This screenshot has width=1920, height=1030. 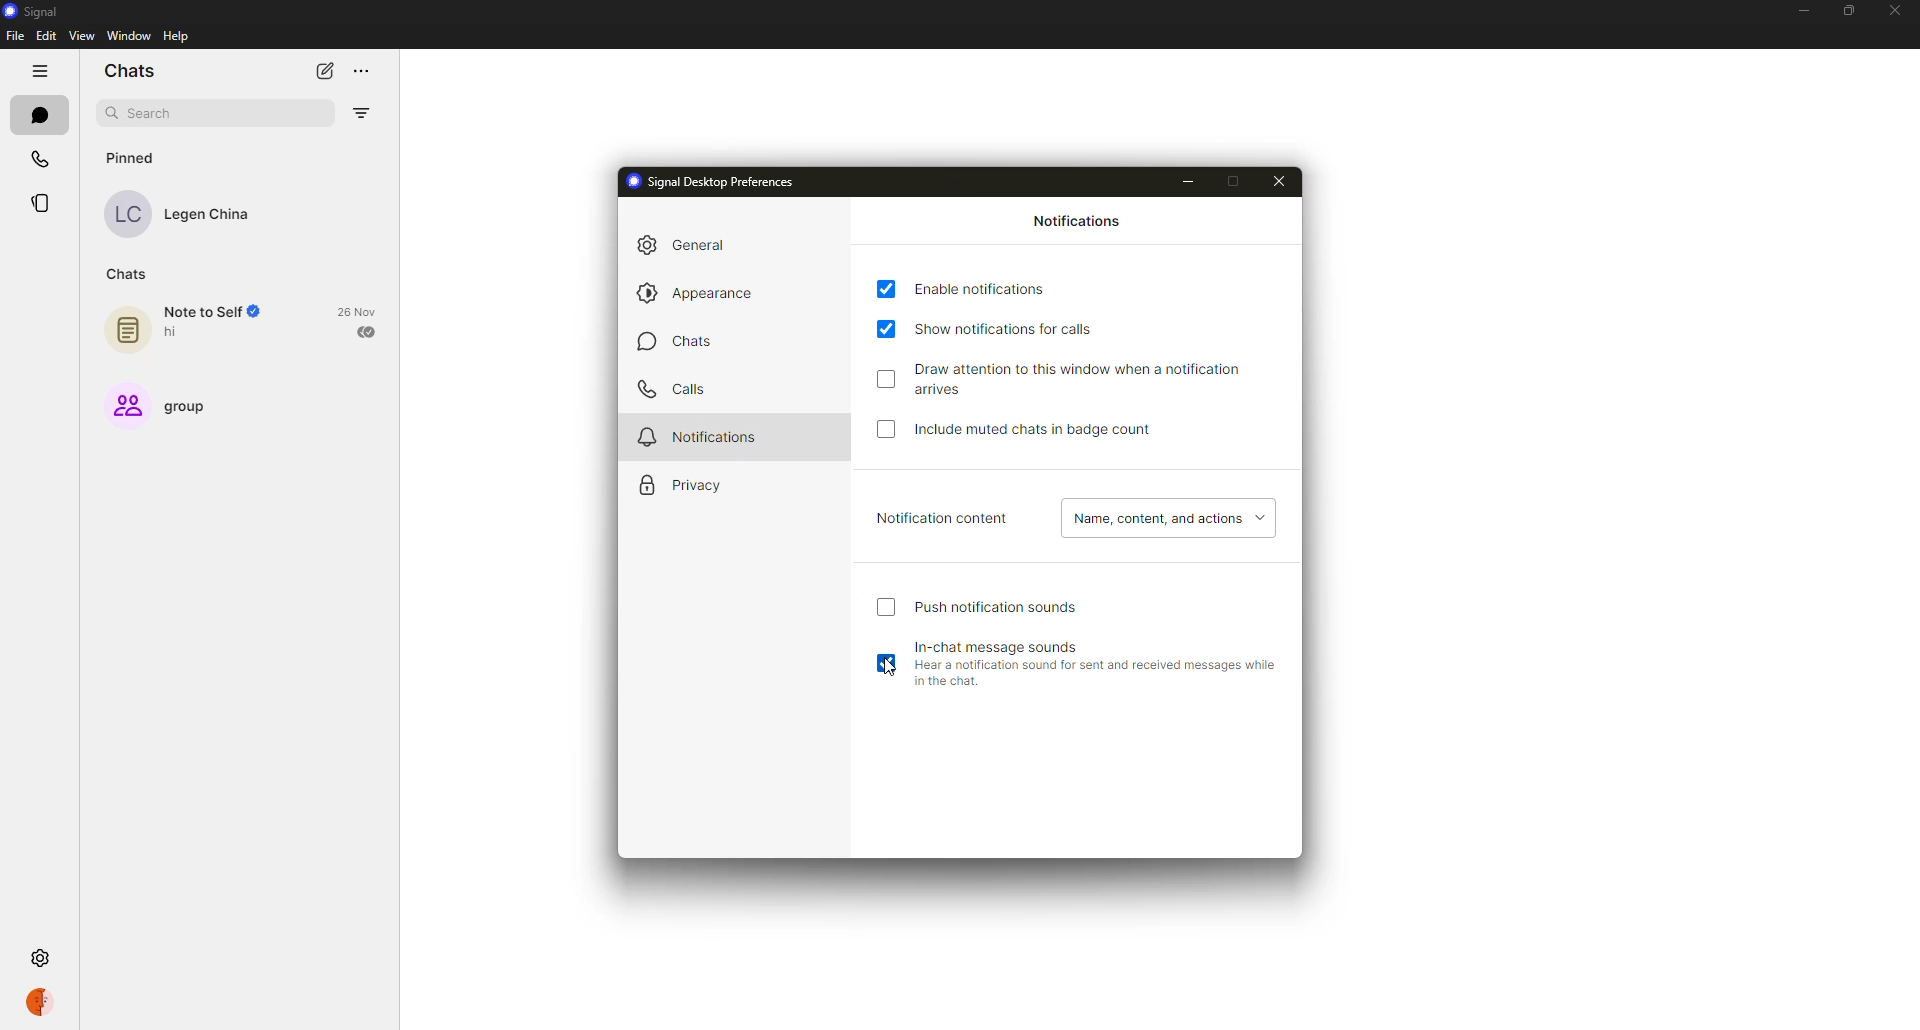 I want to click on more, so click(x=364, y=68).